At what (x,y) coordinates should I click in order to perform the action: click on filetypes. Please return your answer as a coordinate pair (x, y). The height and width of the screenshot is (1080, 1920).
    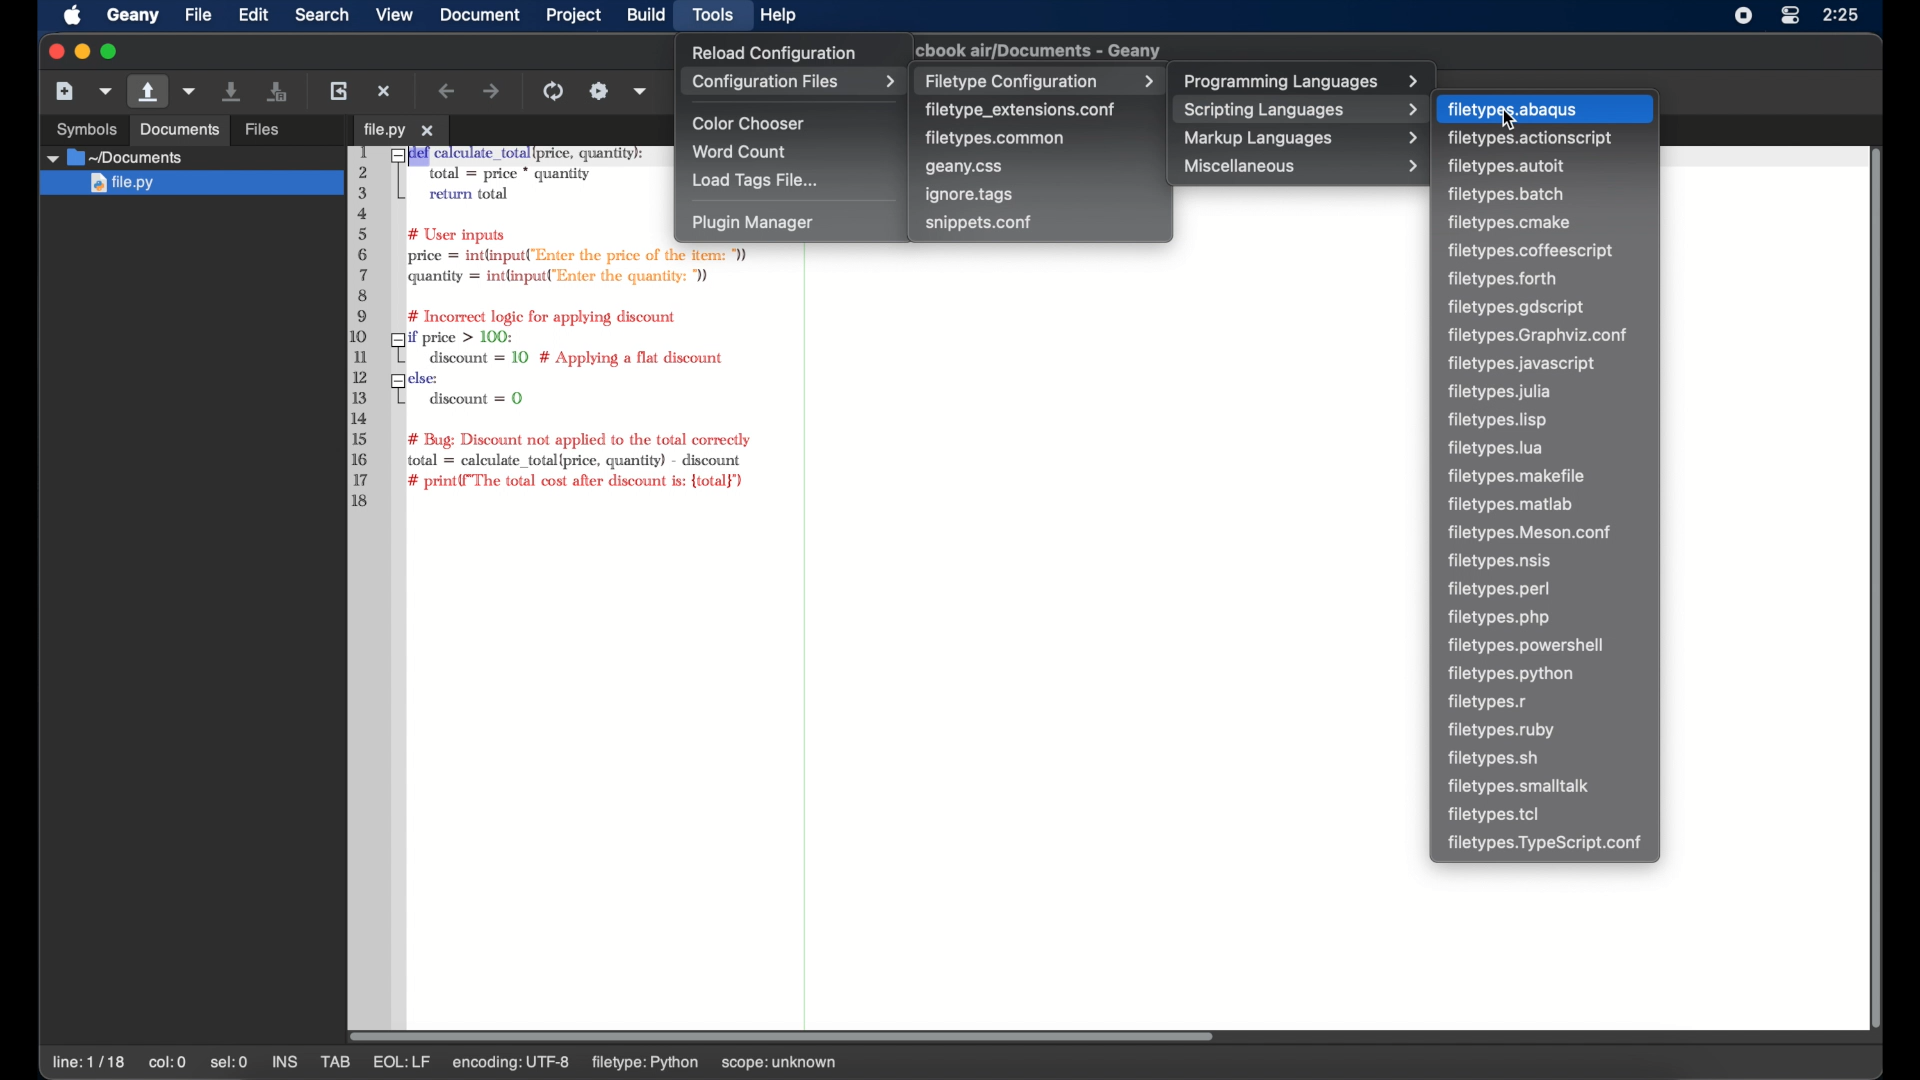
    Looking at the image, I should click on (1529, 646).